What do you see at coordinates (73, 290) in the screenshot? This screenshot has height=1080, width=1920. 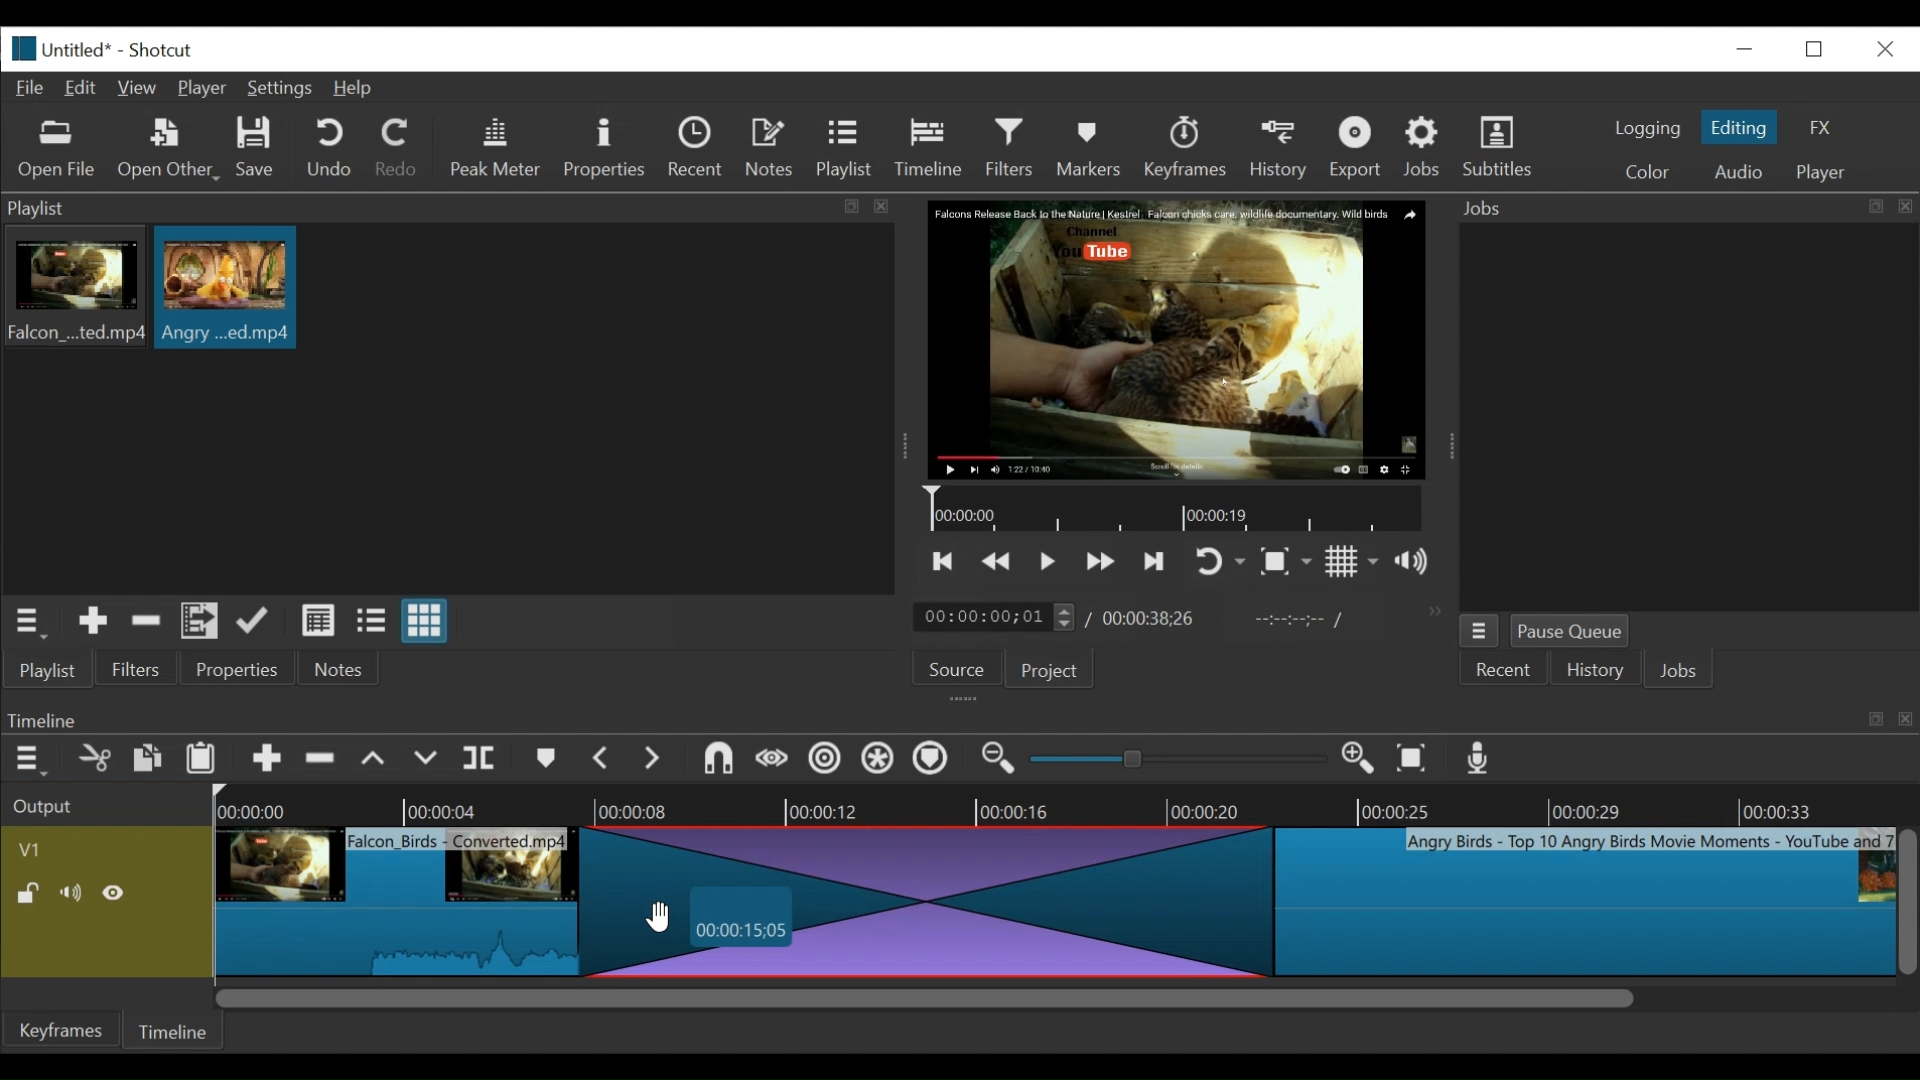 I see `clip` at bounding box center [73, 290].